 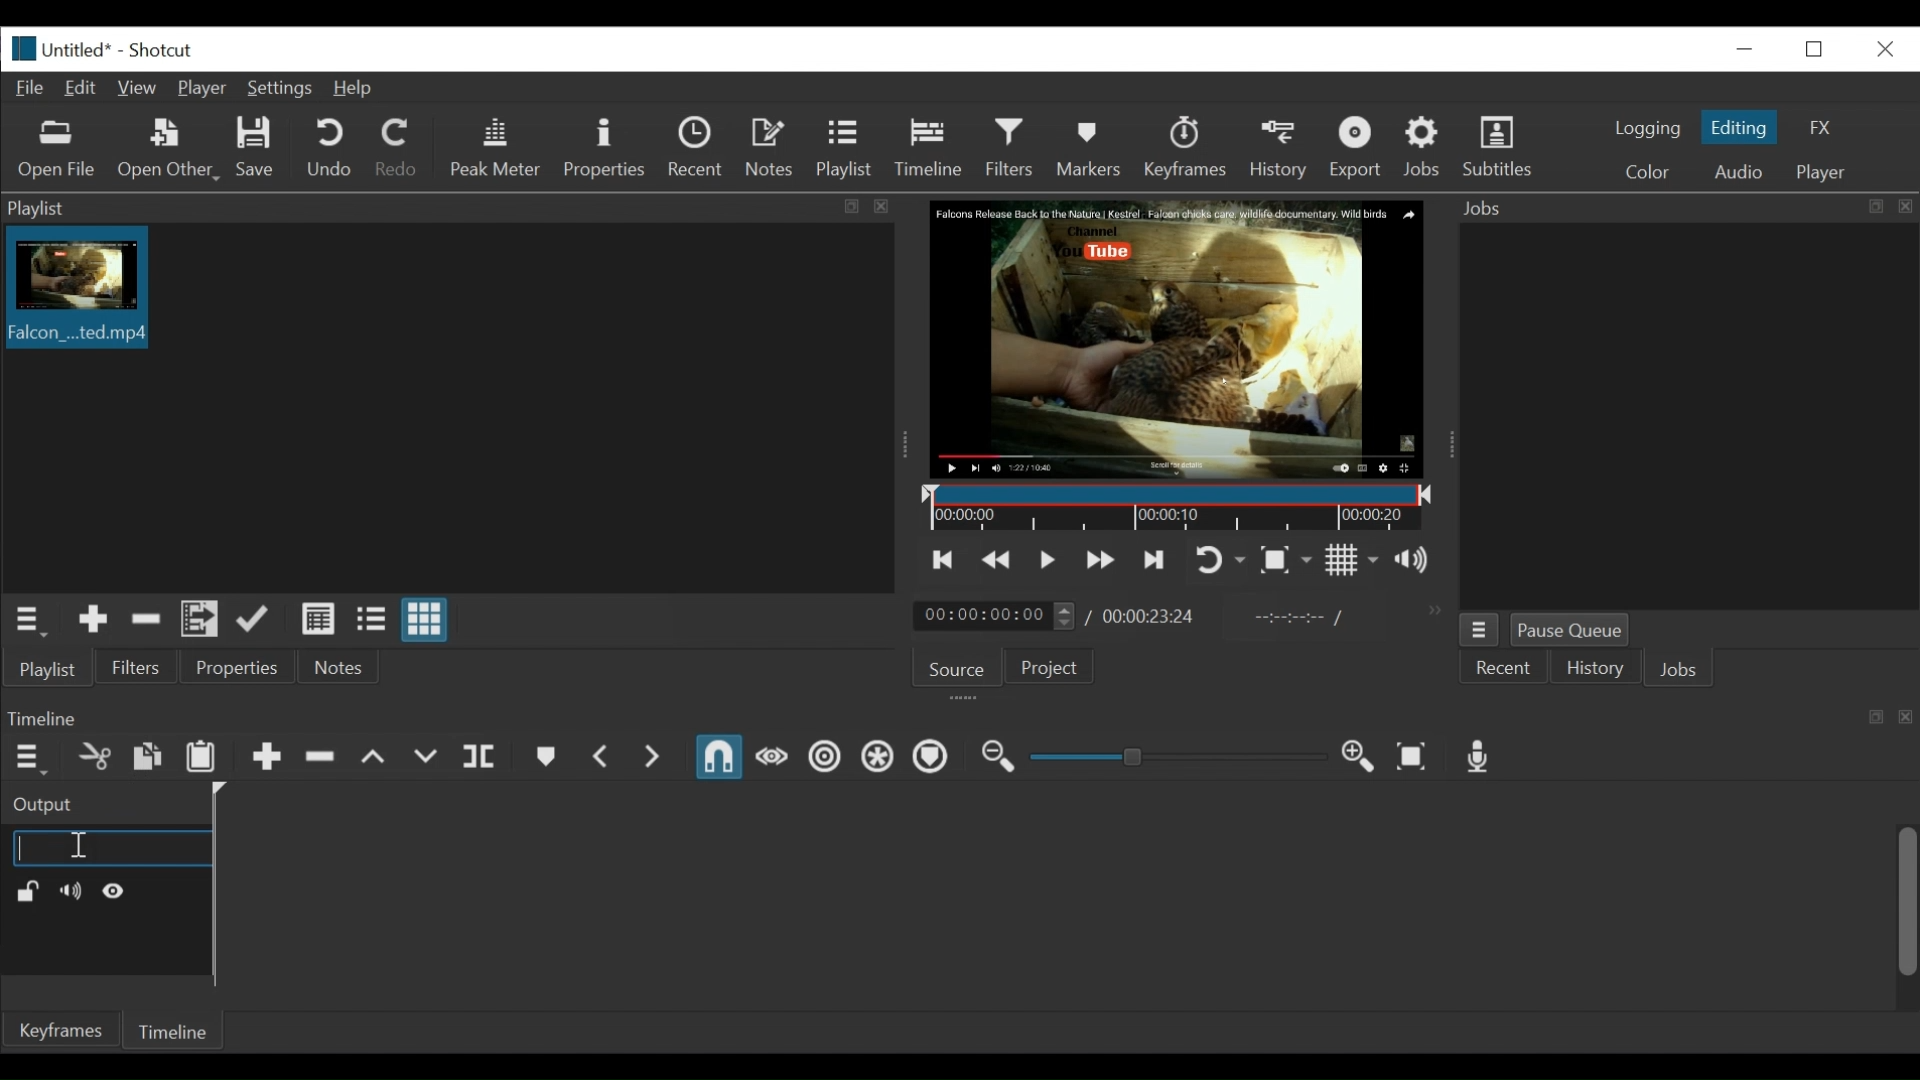 What do you see at coordinates (602, 757) in the screenshot?
I see `Previous Marker` at bounding box center [602, 757].